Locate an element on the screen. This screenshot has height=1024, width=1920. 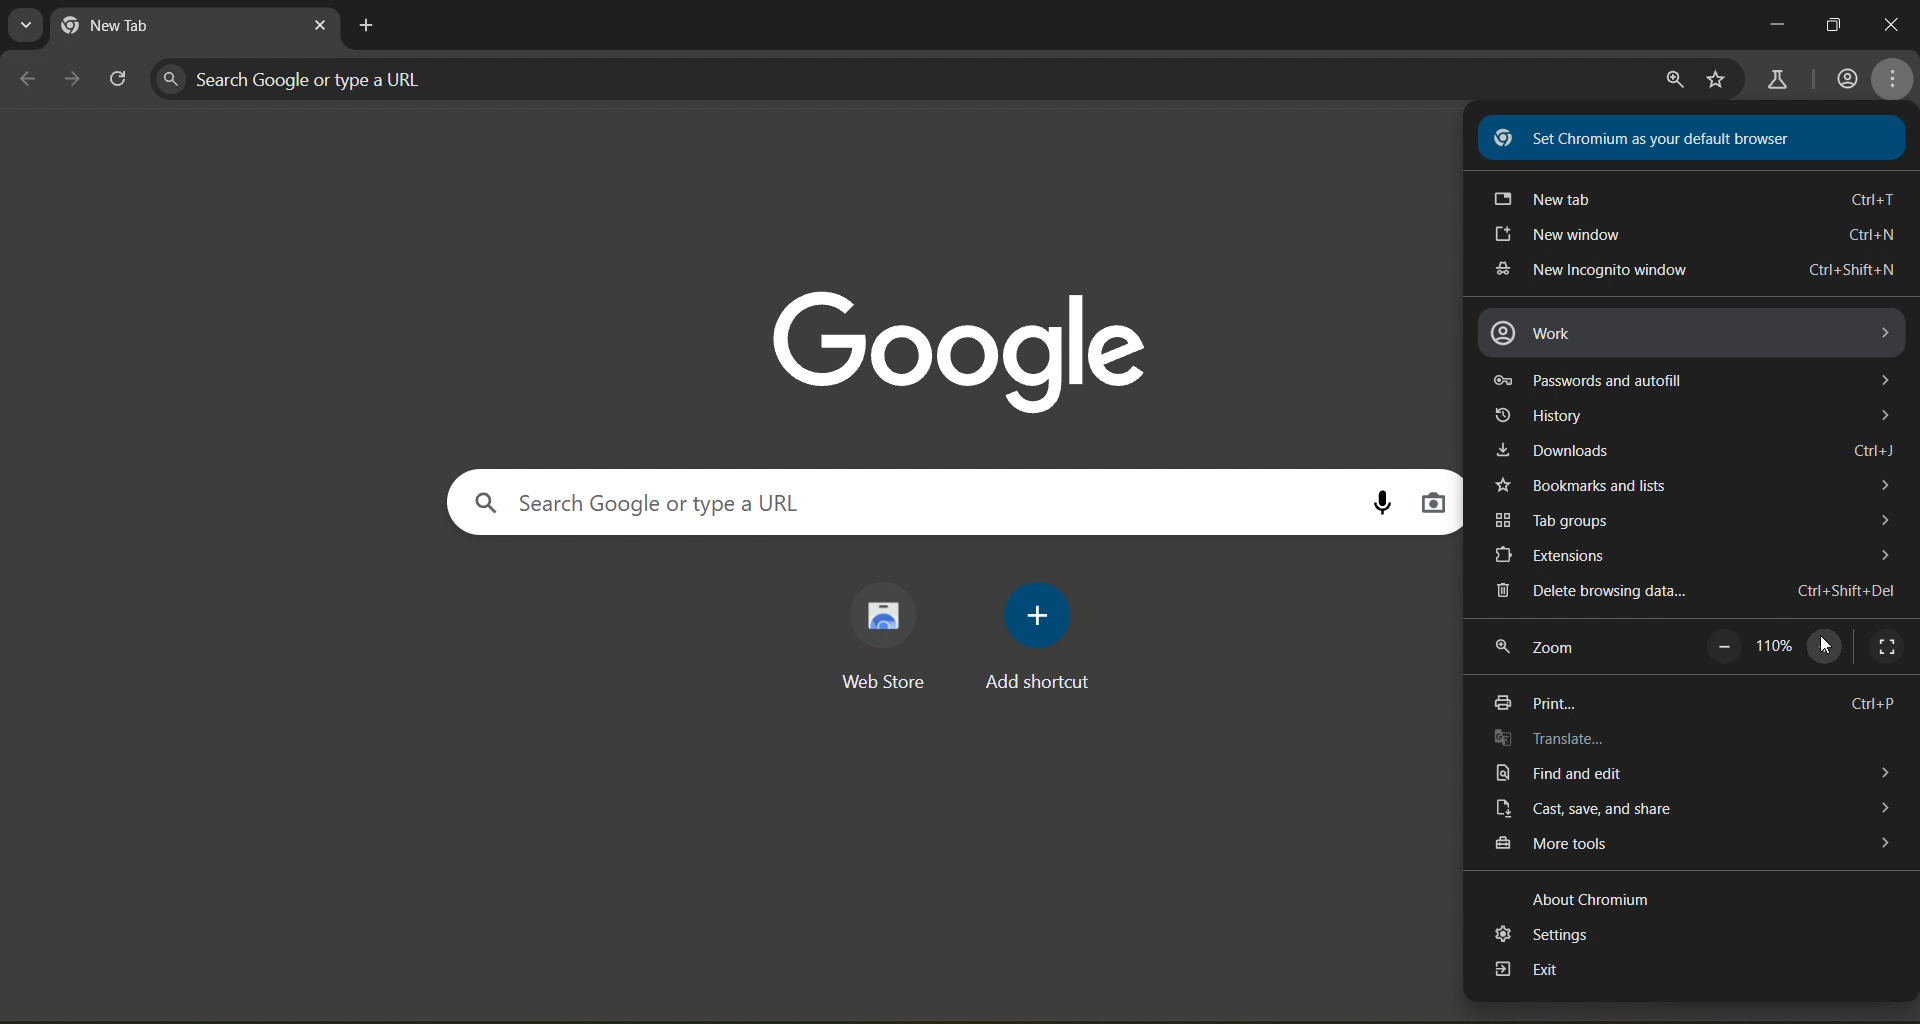
translate is located at coordinates (1555, 739).